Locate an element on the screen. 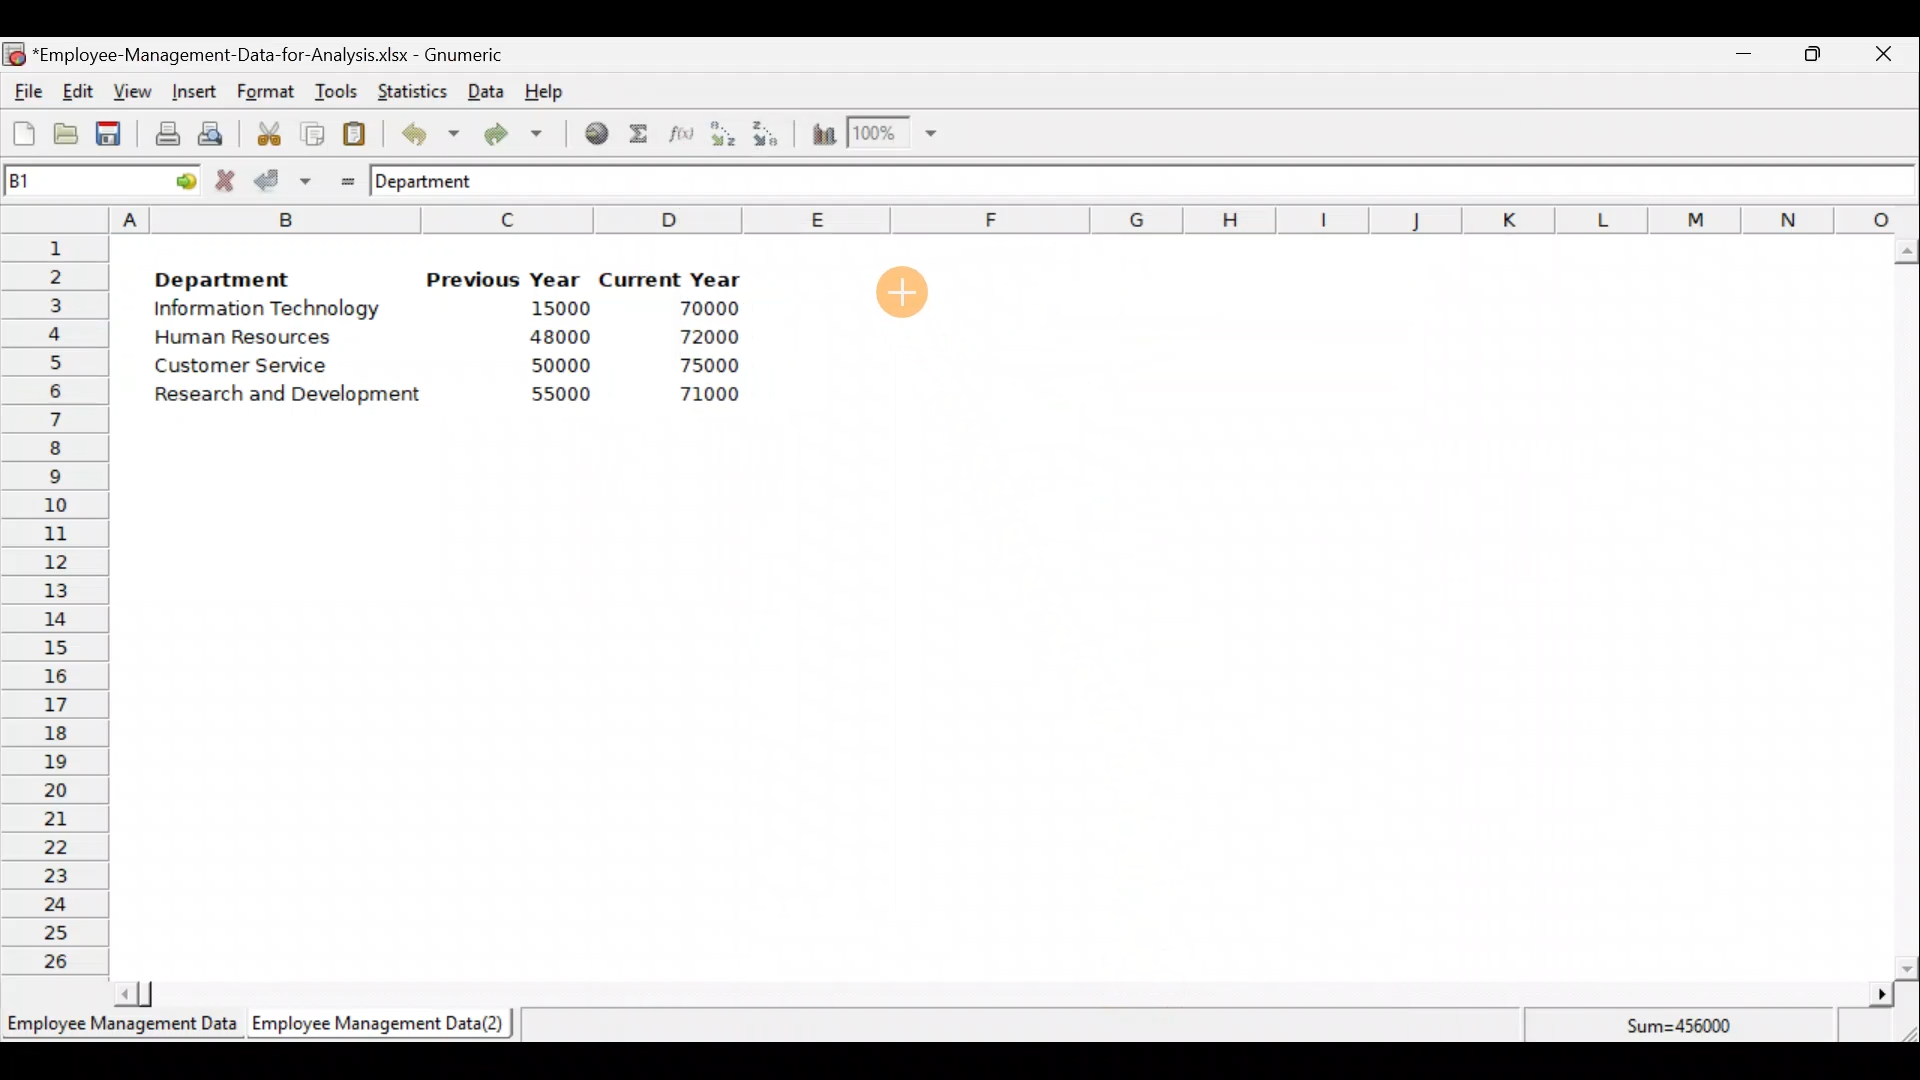 This screenshot has width=1920, height=1080. Help is located at coordinates (556, 90).